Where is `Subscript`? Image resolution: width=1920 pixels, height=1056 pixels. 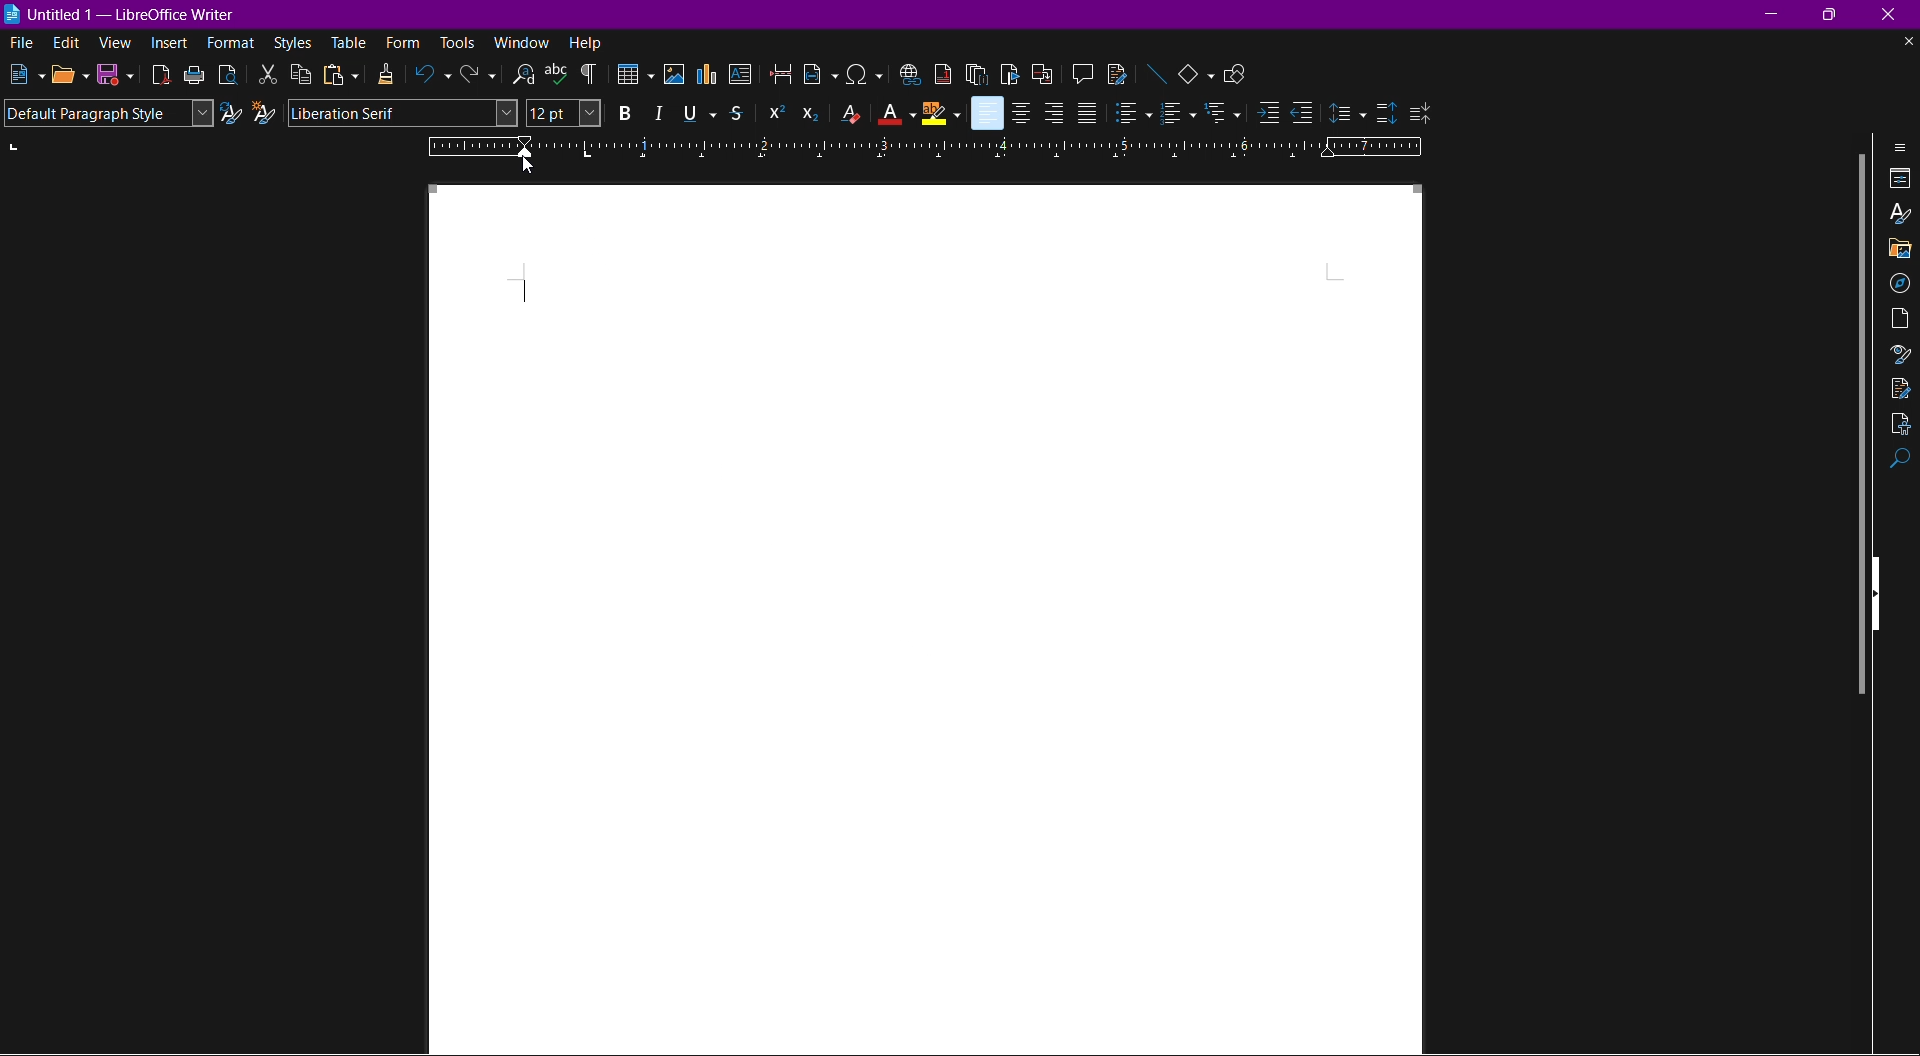 Subscript is located at coordinates (811, 113).